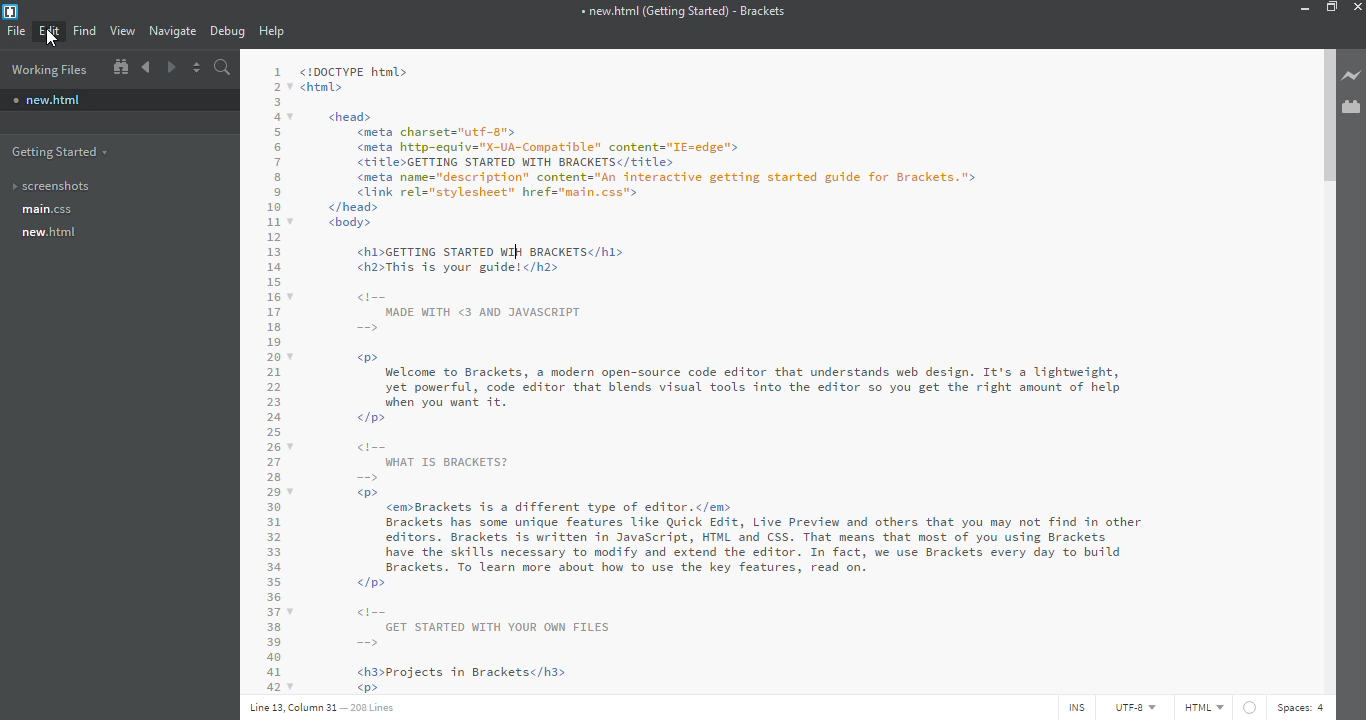  I want to click on view, so click(123, 30).